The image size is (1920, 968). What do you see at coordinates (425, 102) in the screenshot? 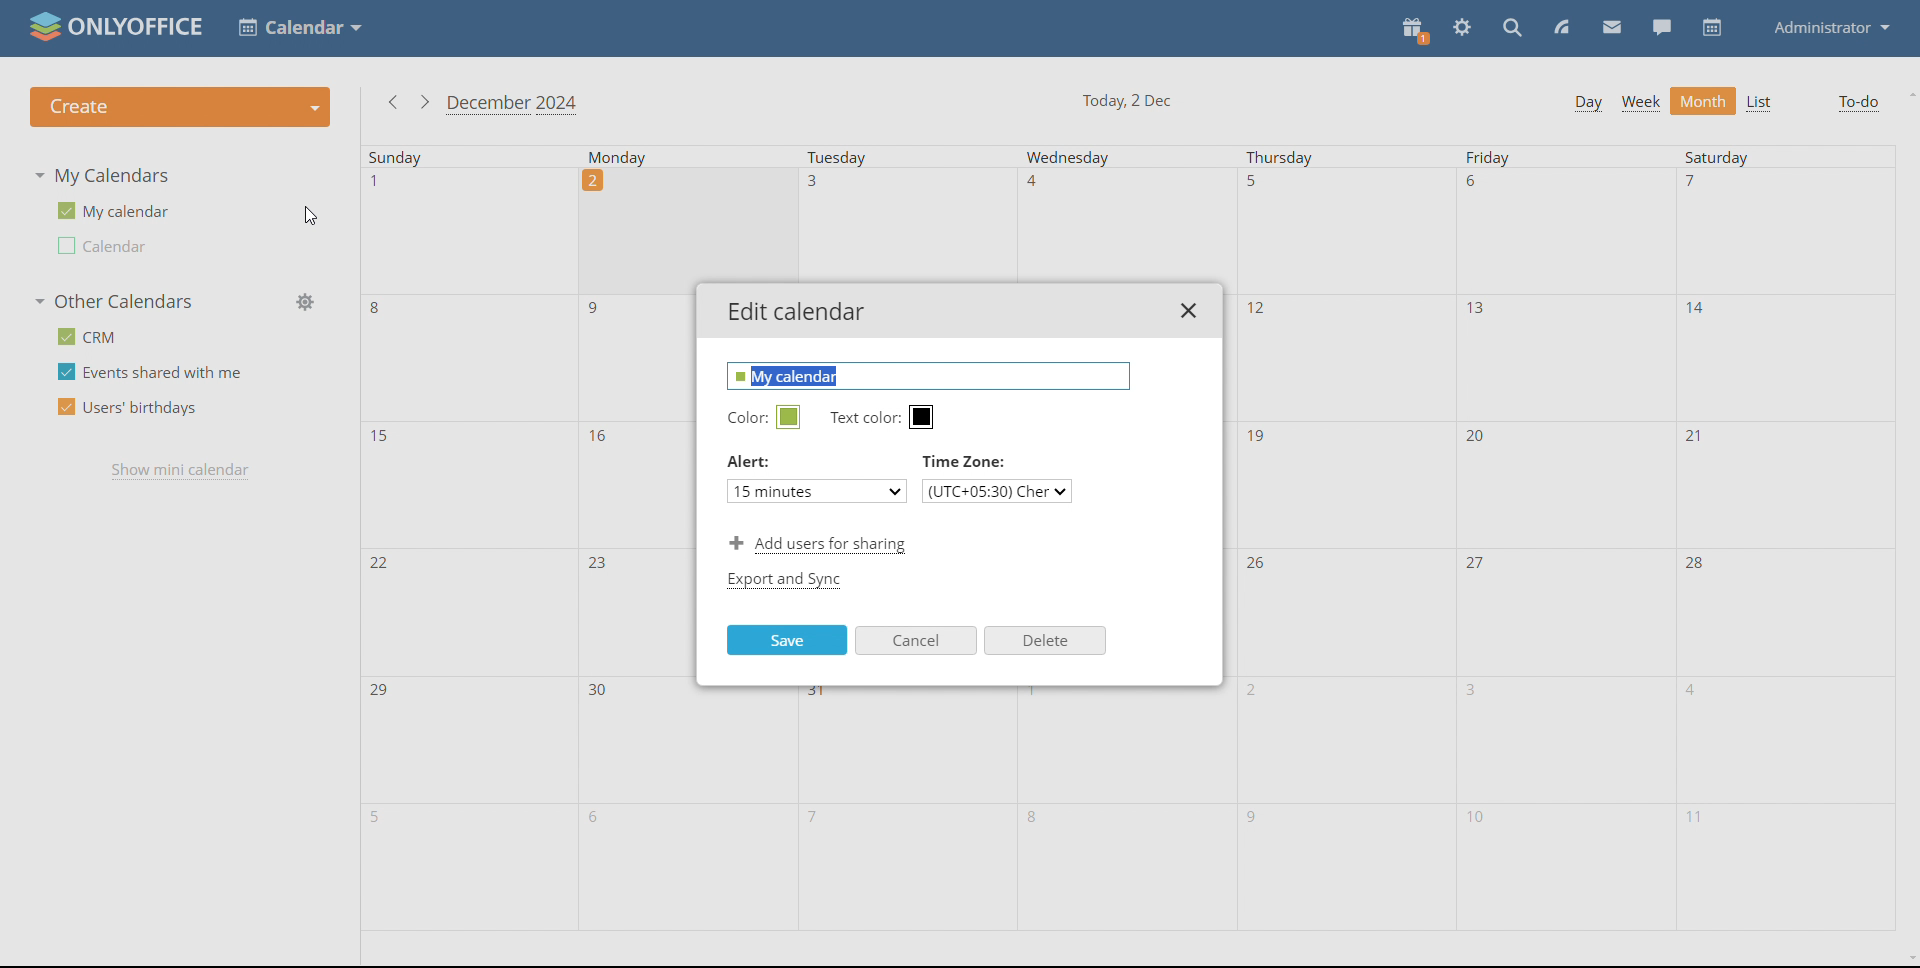
I see `next month` at bounding box center [425, 102].